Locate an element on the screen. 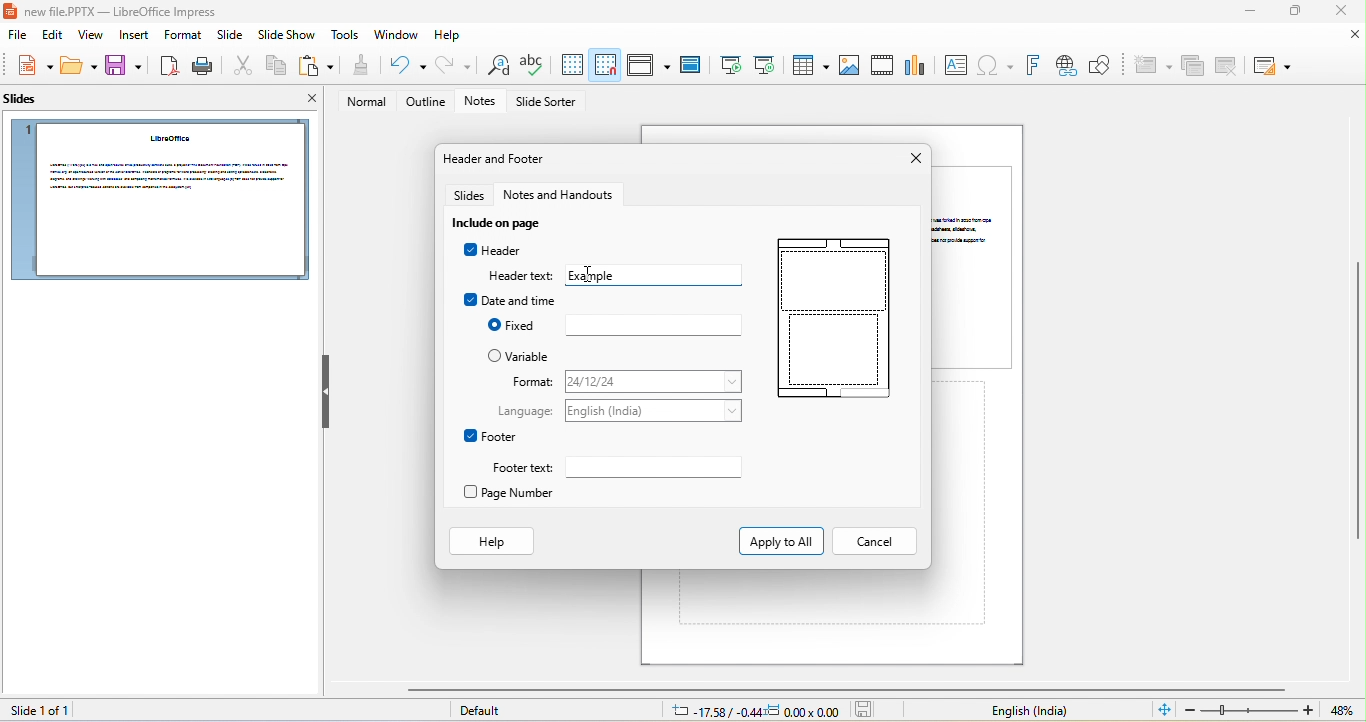 Image resolution: width=1366 pixels, height=722 pixels. horizontal scrollbar is located at coordinates (845, 689).